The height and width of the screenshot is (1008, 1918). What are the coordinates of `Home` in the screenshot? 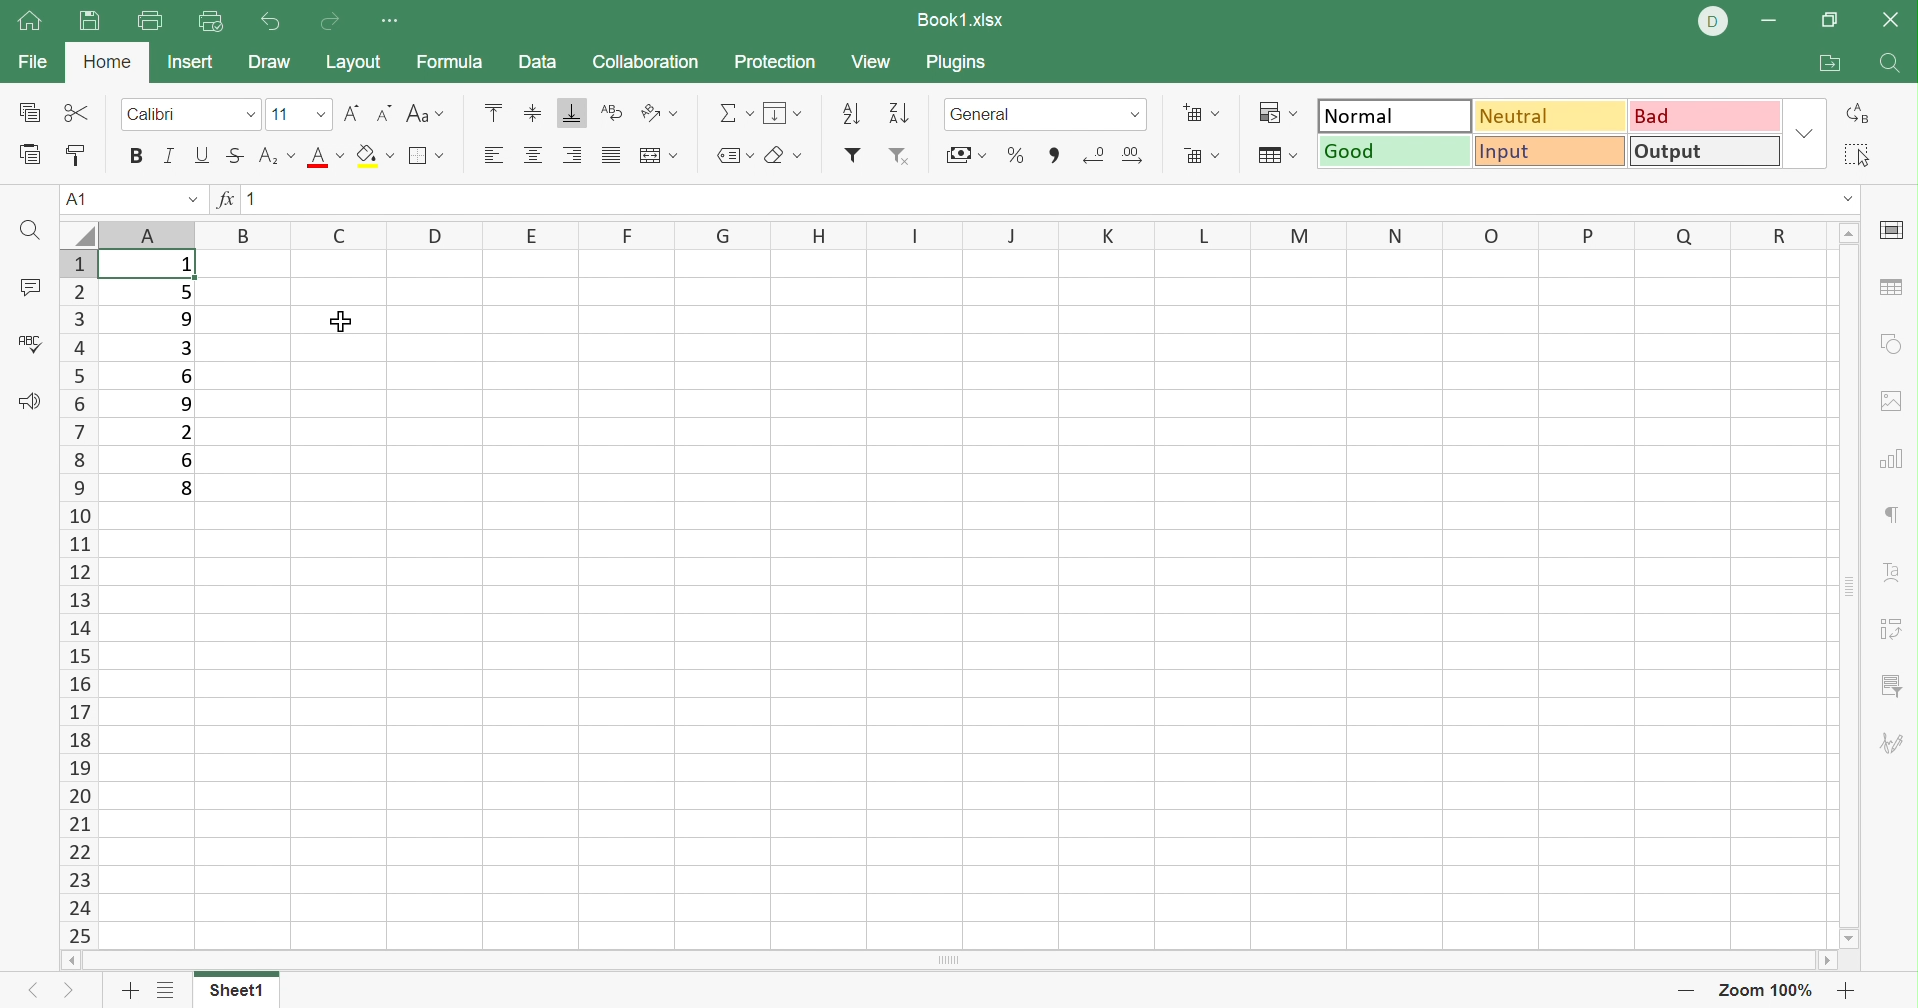 It's located at (32, 24).